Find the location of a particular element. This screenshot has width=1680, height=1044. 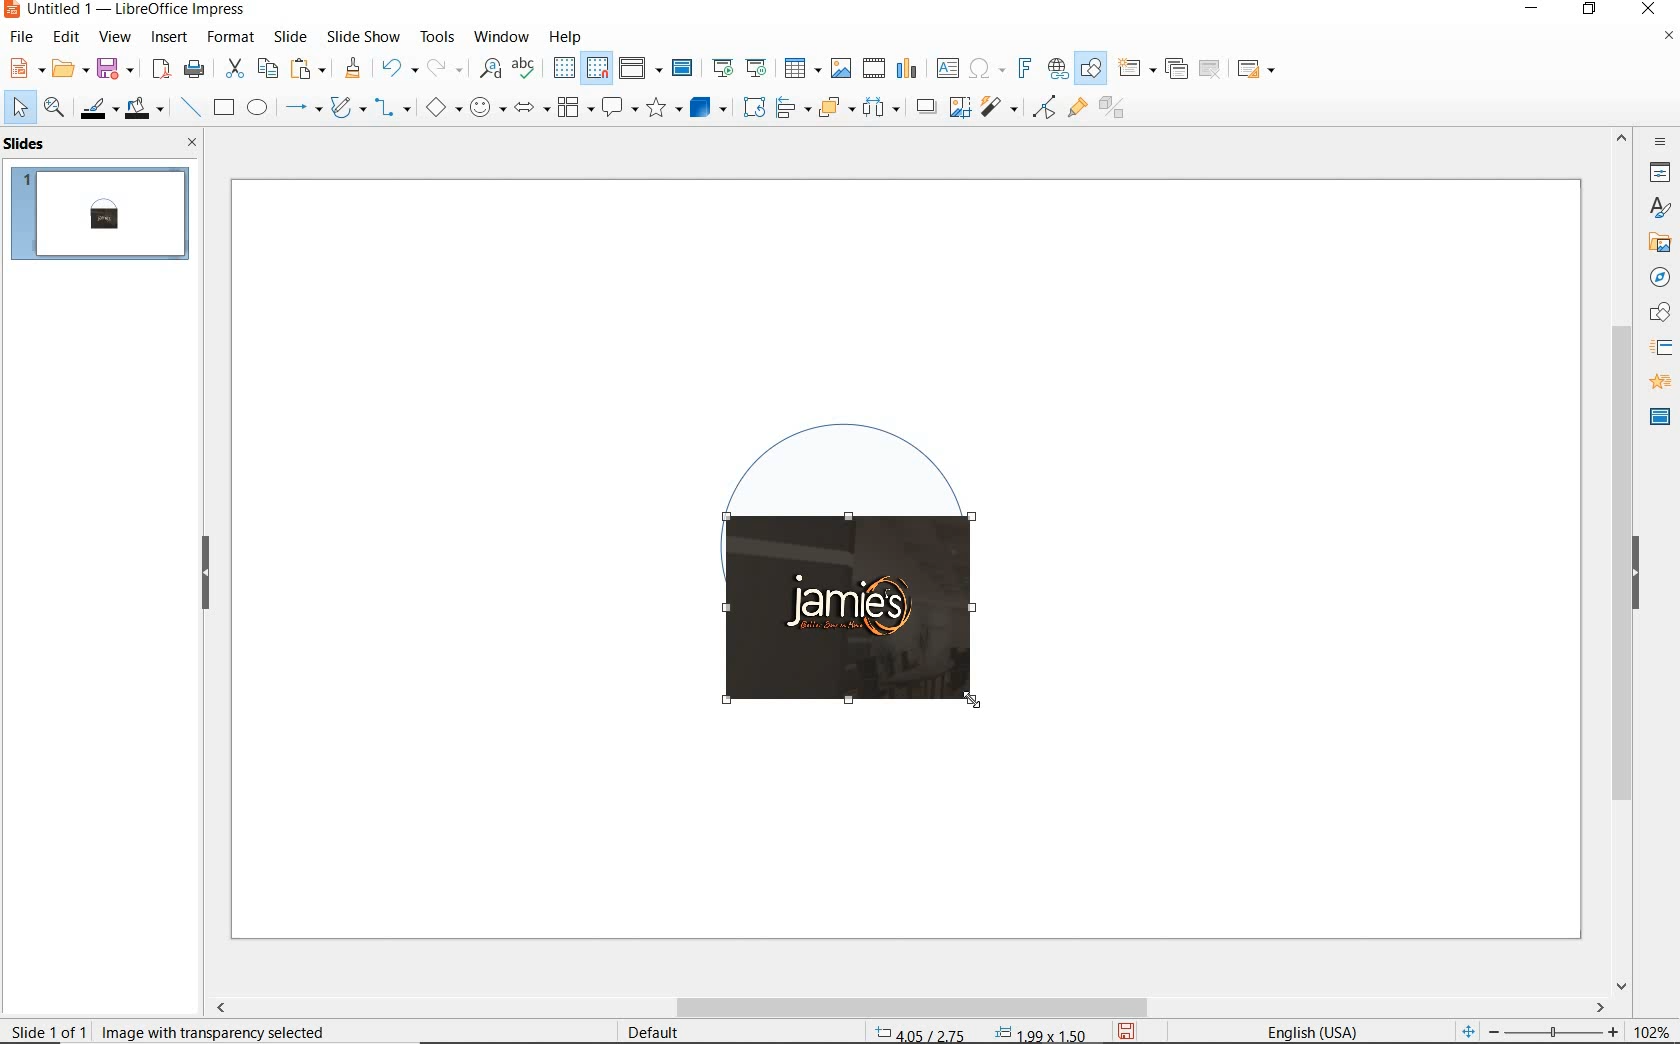

insert hyperlink is located at coordinates (1058, 69).